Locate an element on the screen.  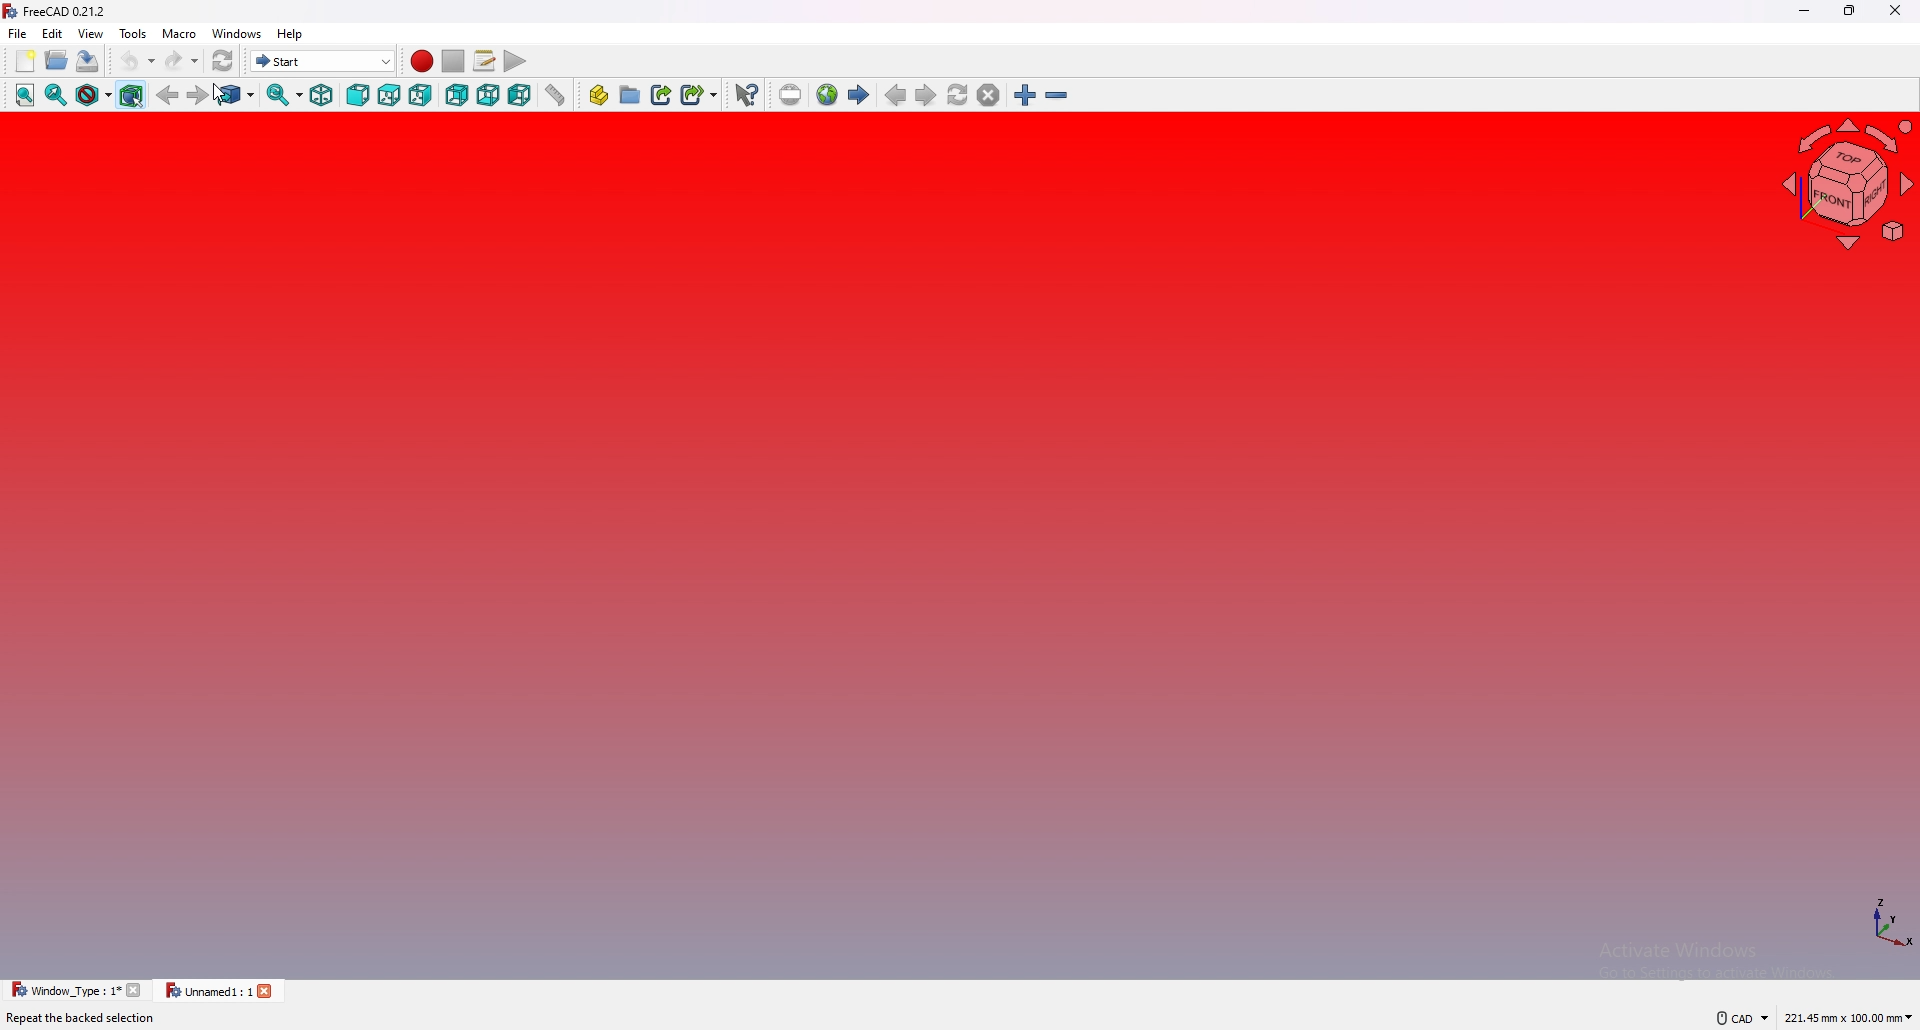
FreeCAD 0.21.2 is located at coordinates (58, 11).